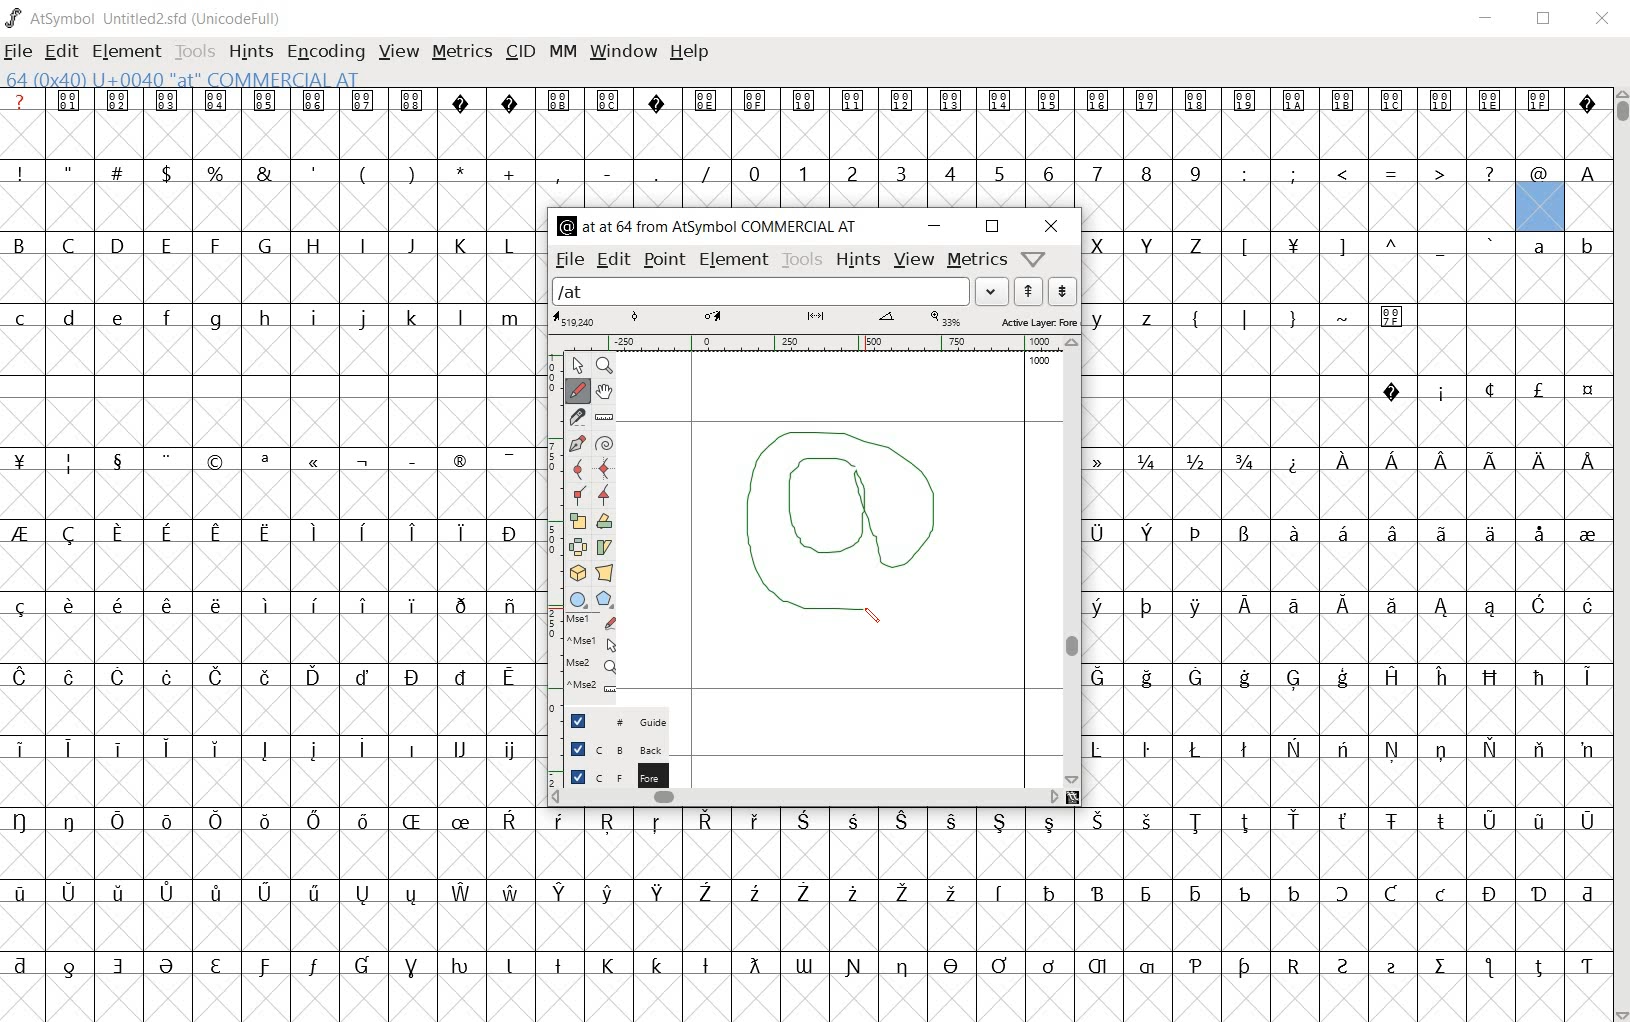 The width and height of the screenshot is (1630, 1022). I want to click on HINTS, so click(249, 53).